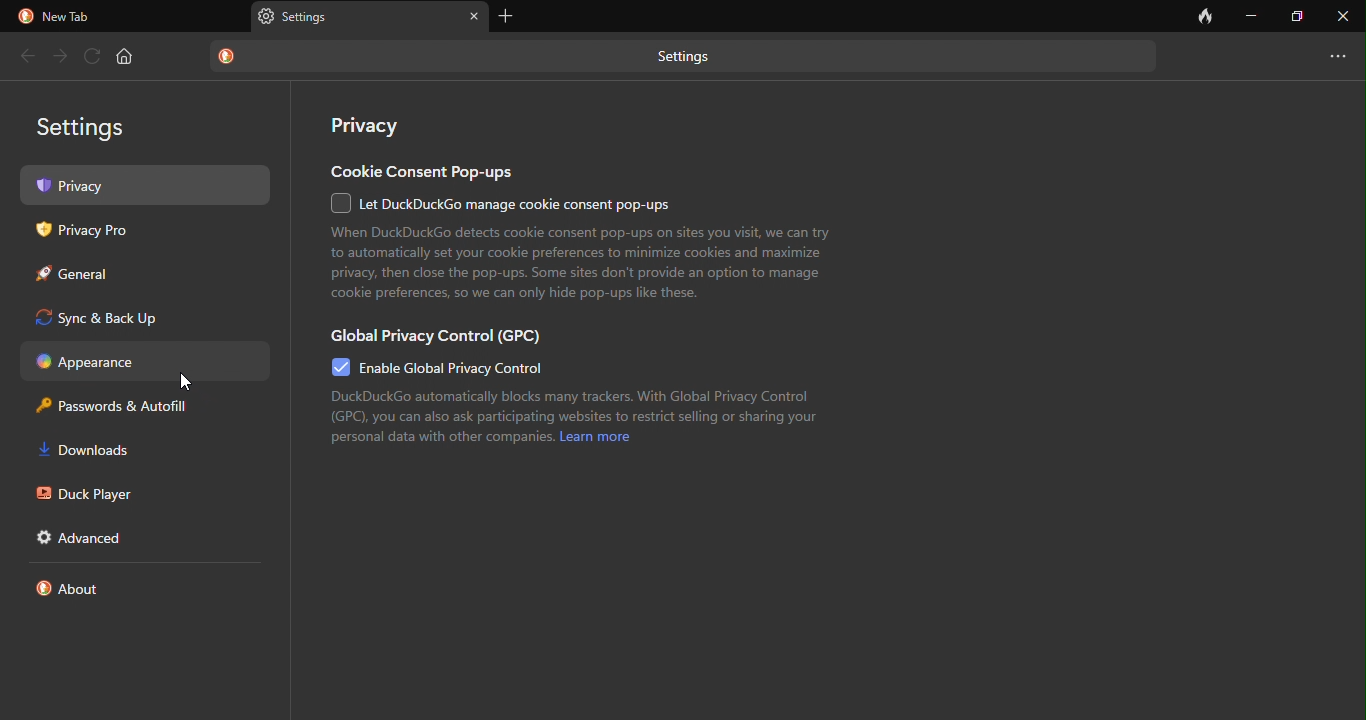 The height and width of the screenshot is (720, 1366). Describe the element at coordinates (188, 383) in the screenshot. I see `cursor movement` at that location.